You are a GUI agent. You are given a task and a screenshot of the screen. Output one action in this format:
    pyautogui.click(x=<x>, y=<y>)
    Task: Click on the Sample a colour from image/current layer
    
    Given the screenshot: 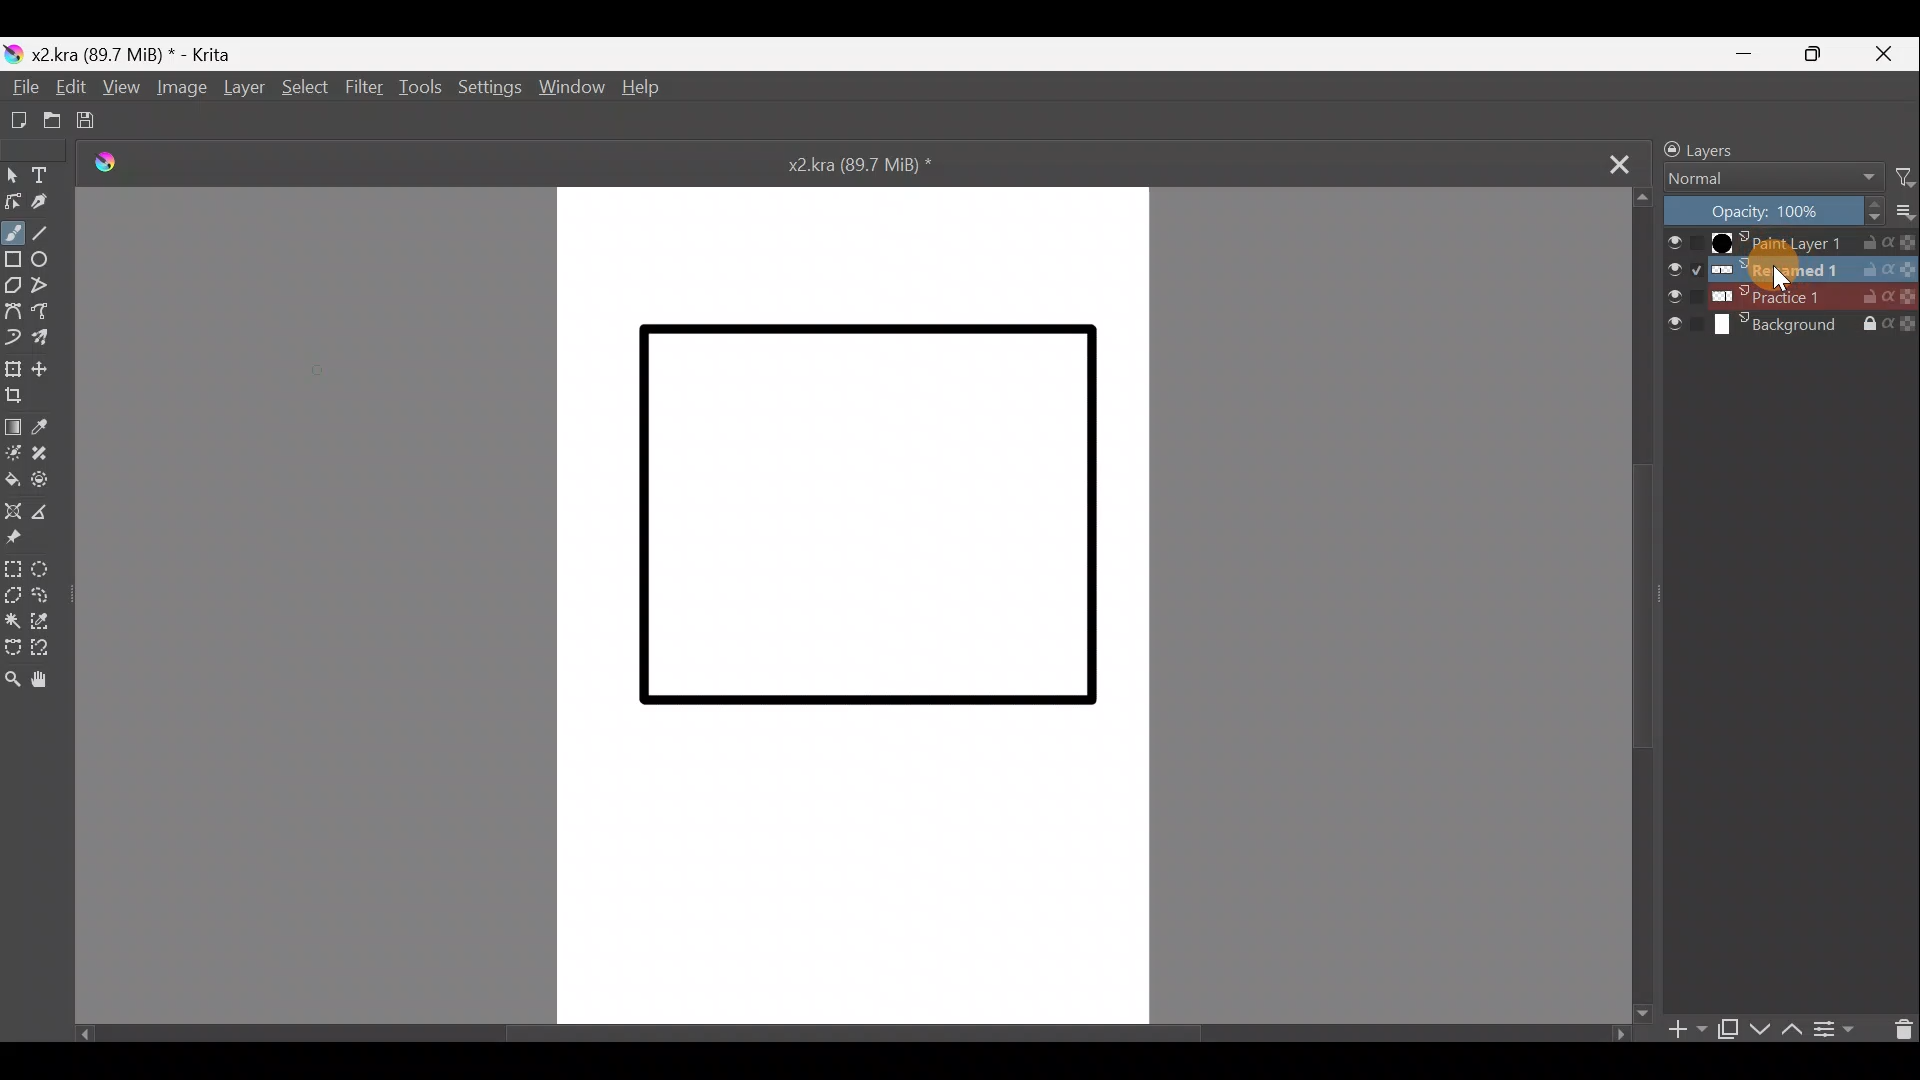 What is the action you would take?
    pyautogui.click(x=49, y=427)
    